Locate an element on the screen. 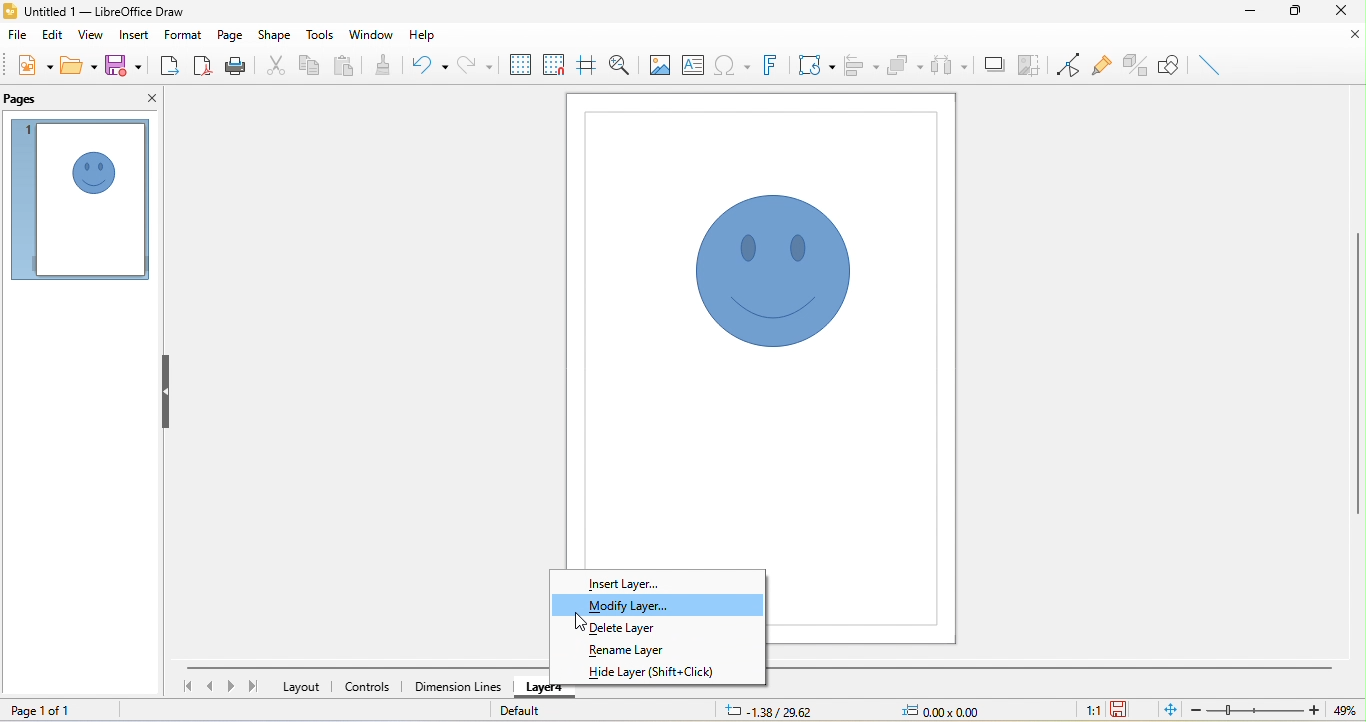  next page is located at coordinates (230, 687).